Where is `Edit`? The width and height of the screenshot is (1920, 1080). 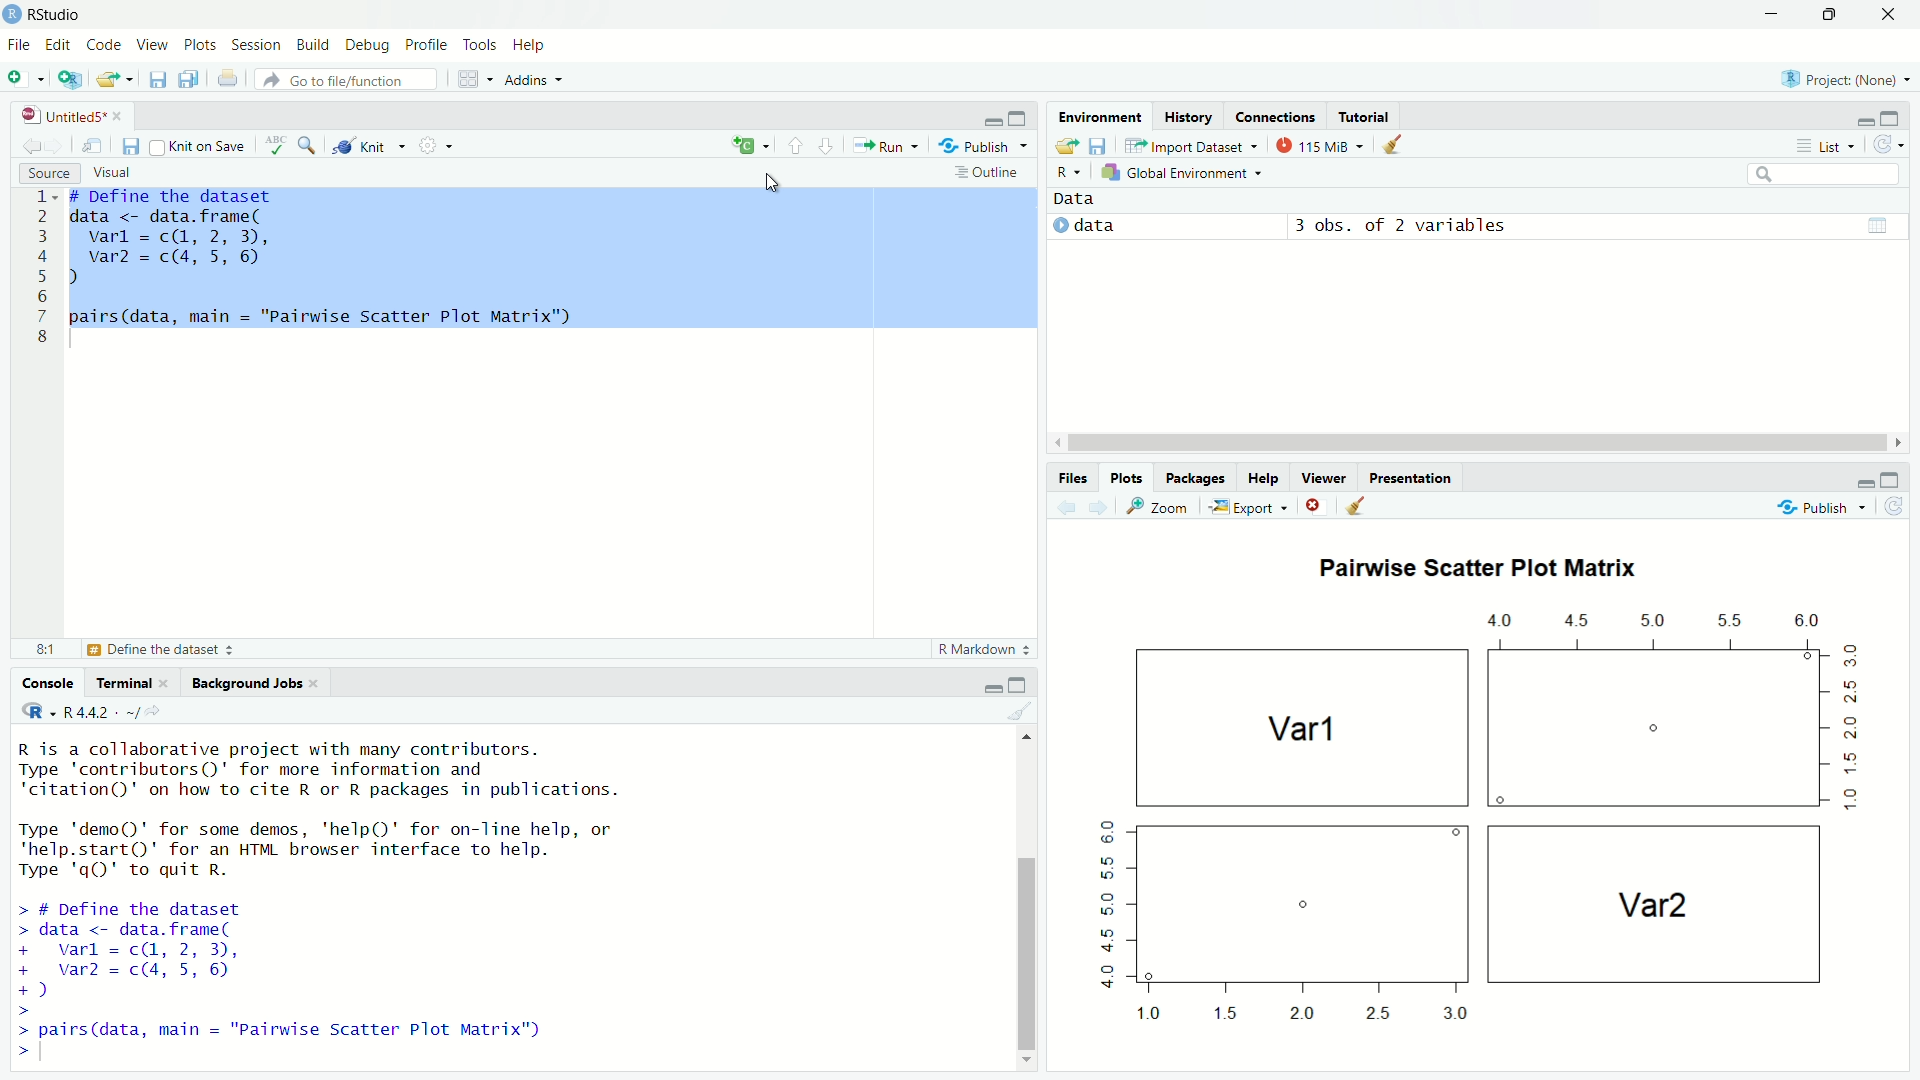 Edit is located at coordinates (59, 42).